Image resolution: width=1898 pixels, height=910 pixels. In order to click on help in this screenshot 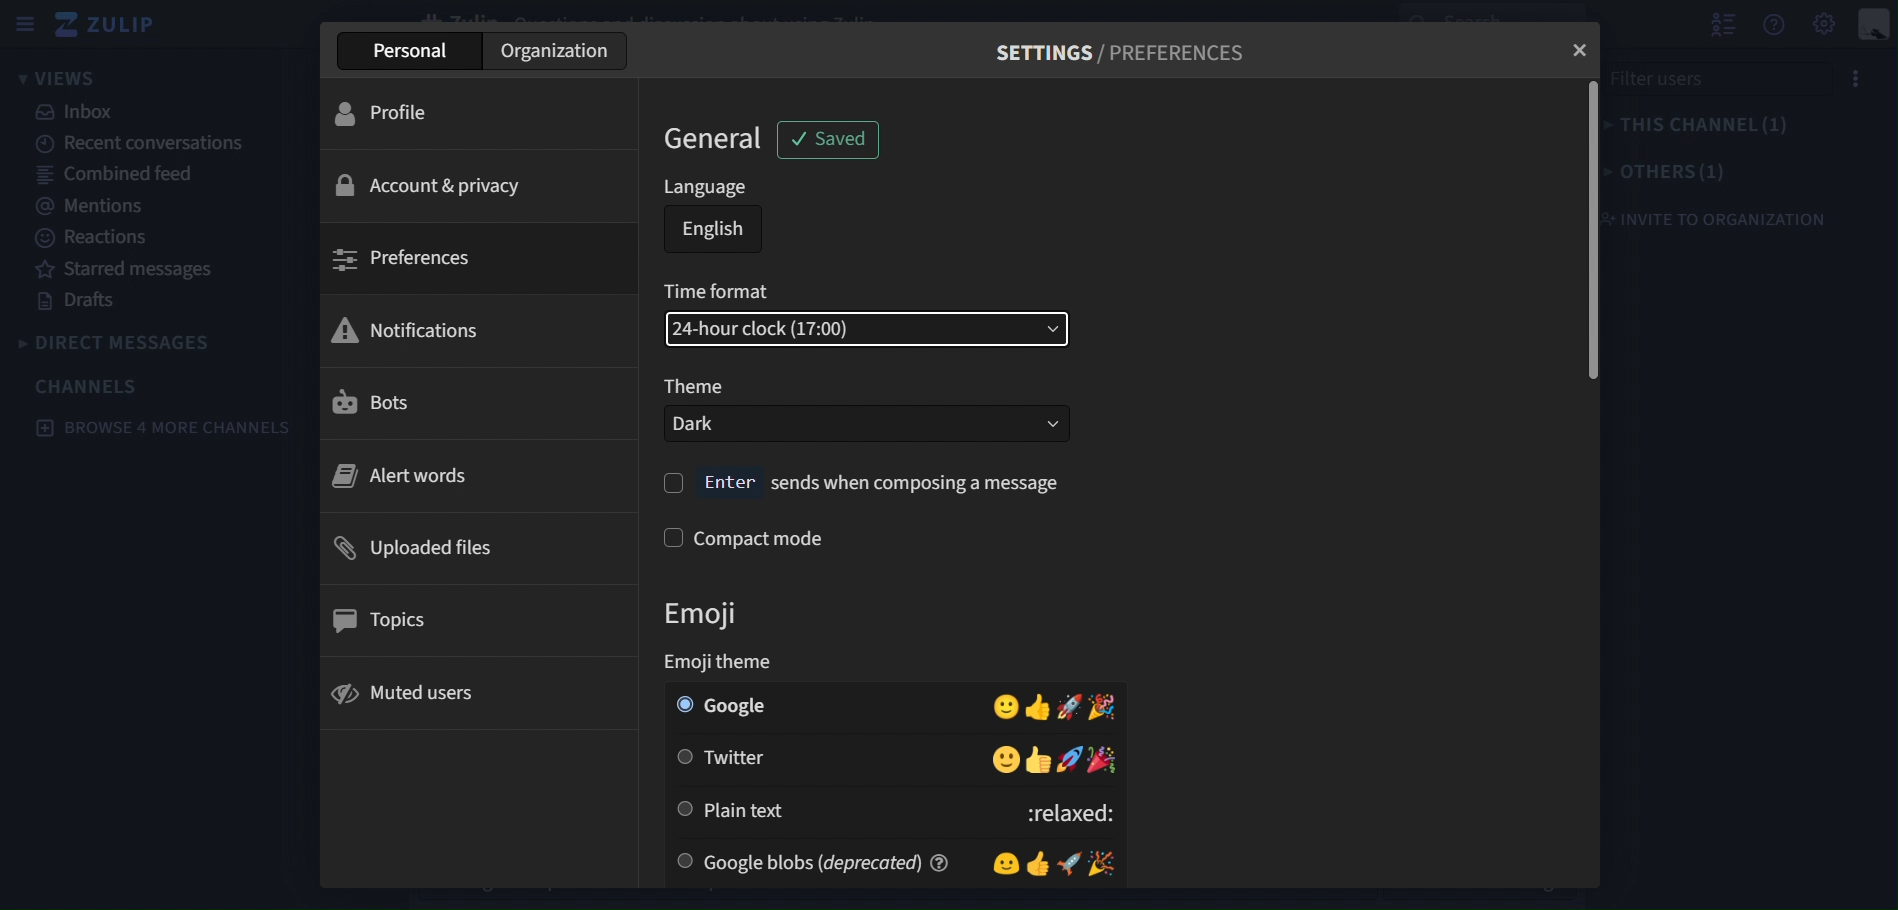, I will do `click(948, 863)`.